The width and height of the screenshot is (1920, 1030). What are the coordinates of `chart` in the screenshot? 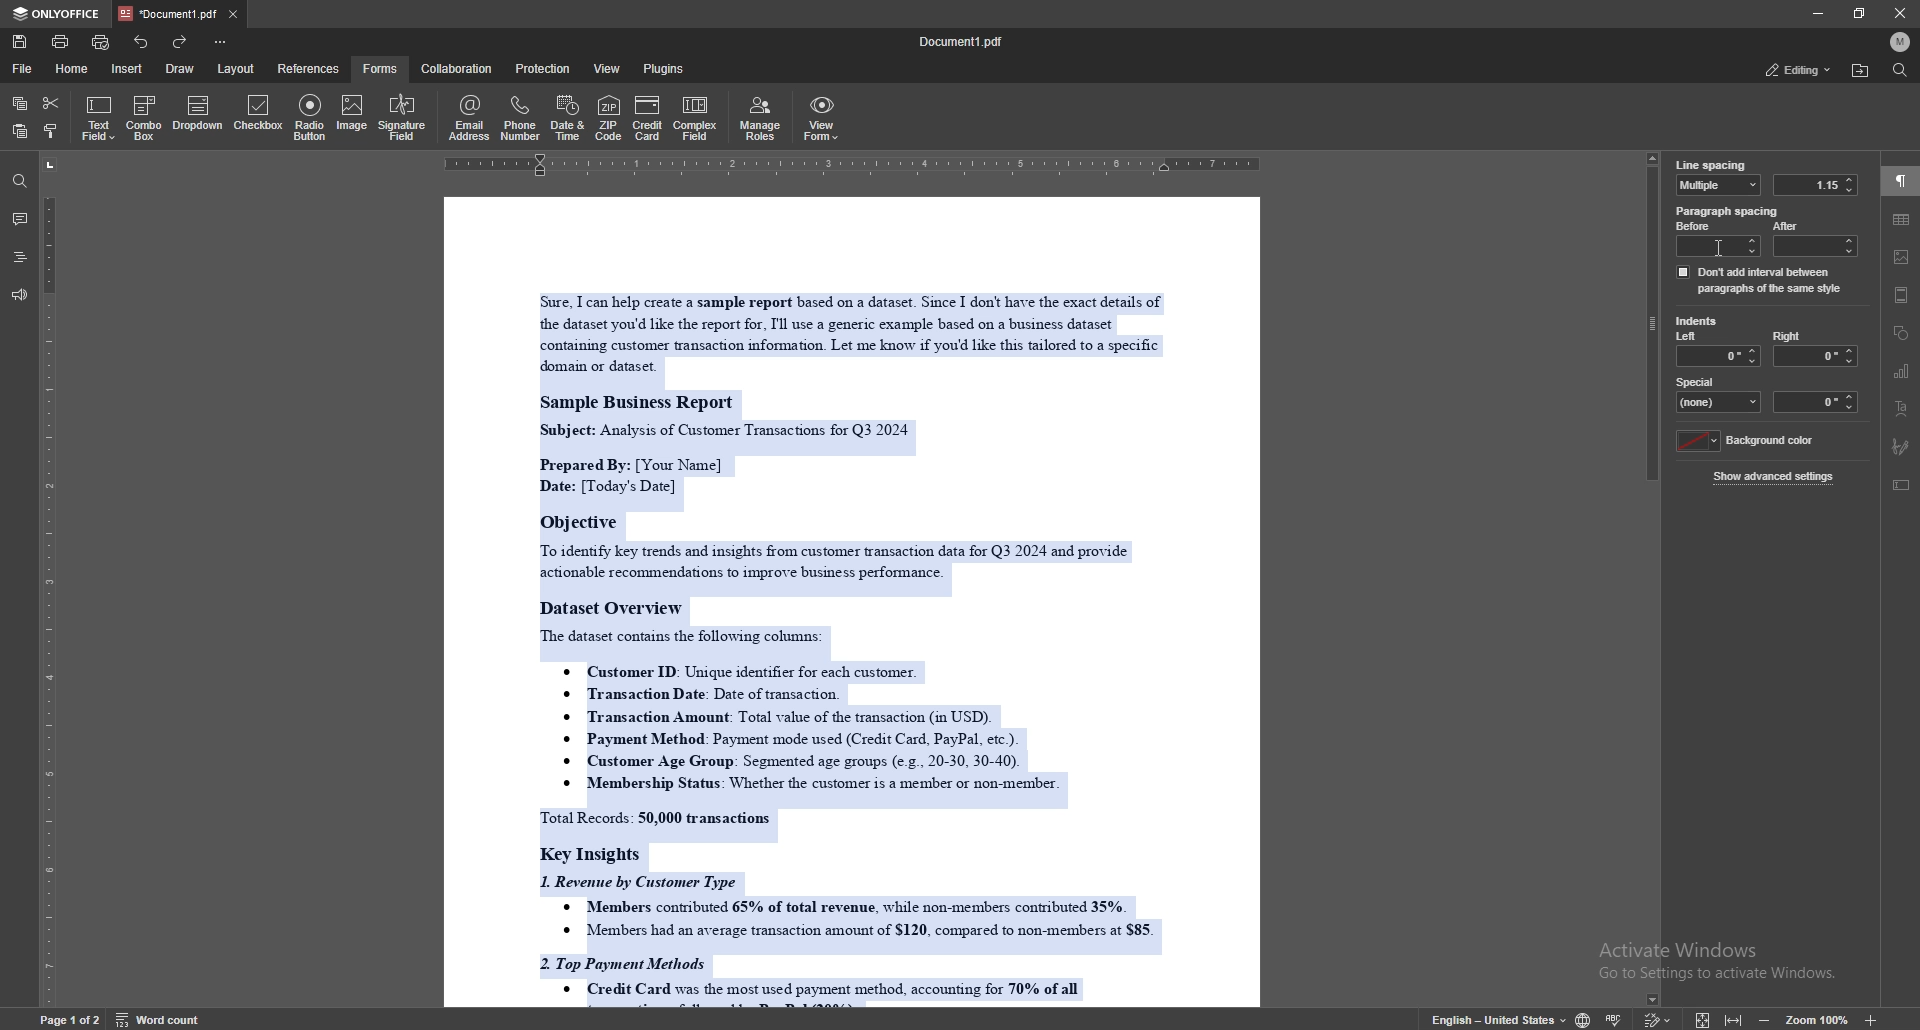 It's located at (1902, 372).